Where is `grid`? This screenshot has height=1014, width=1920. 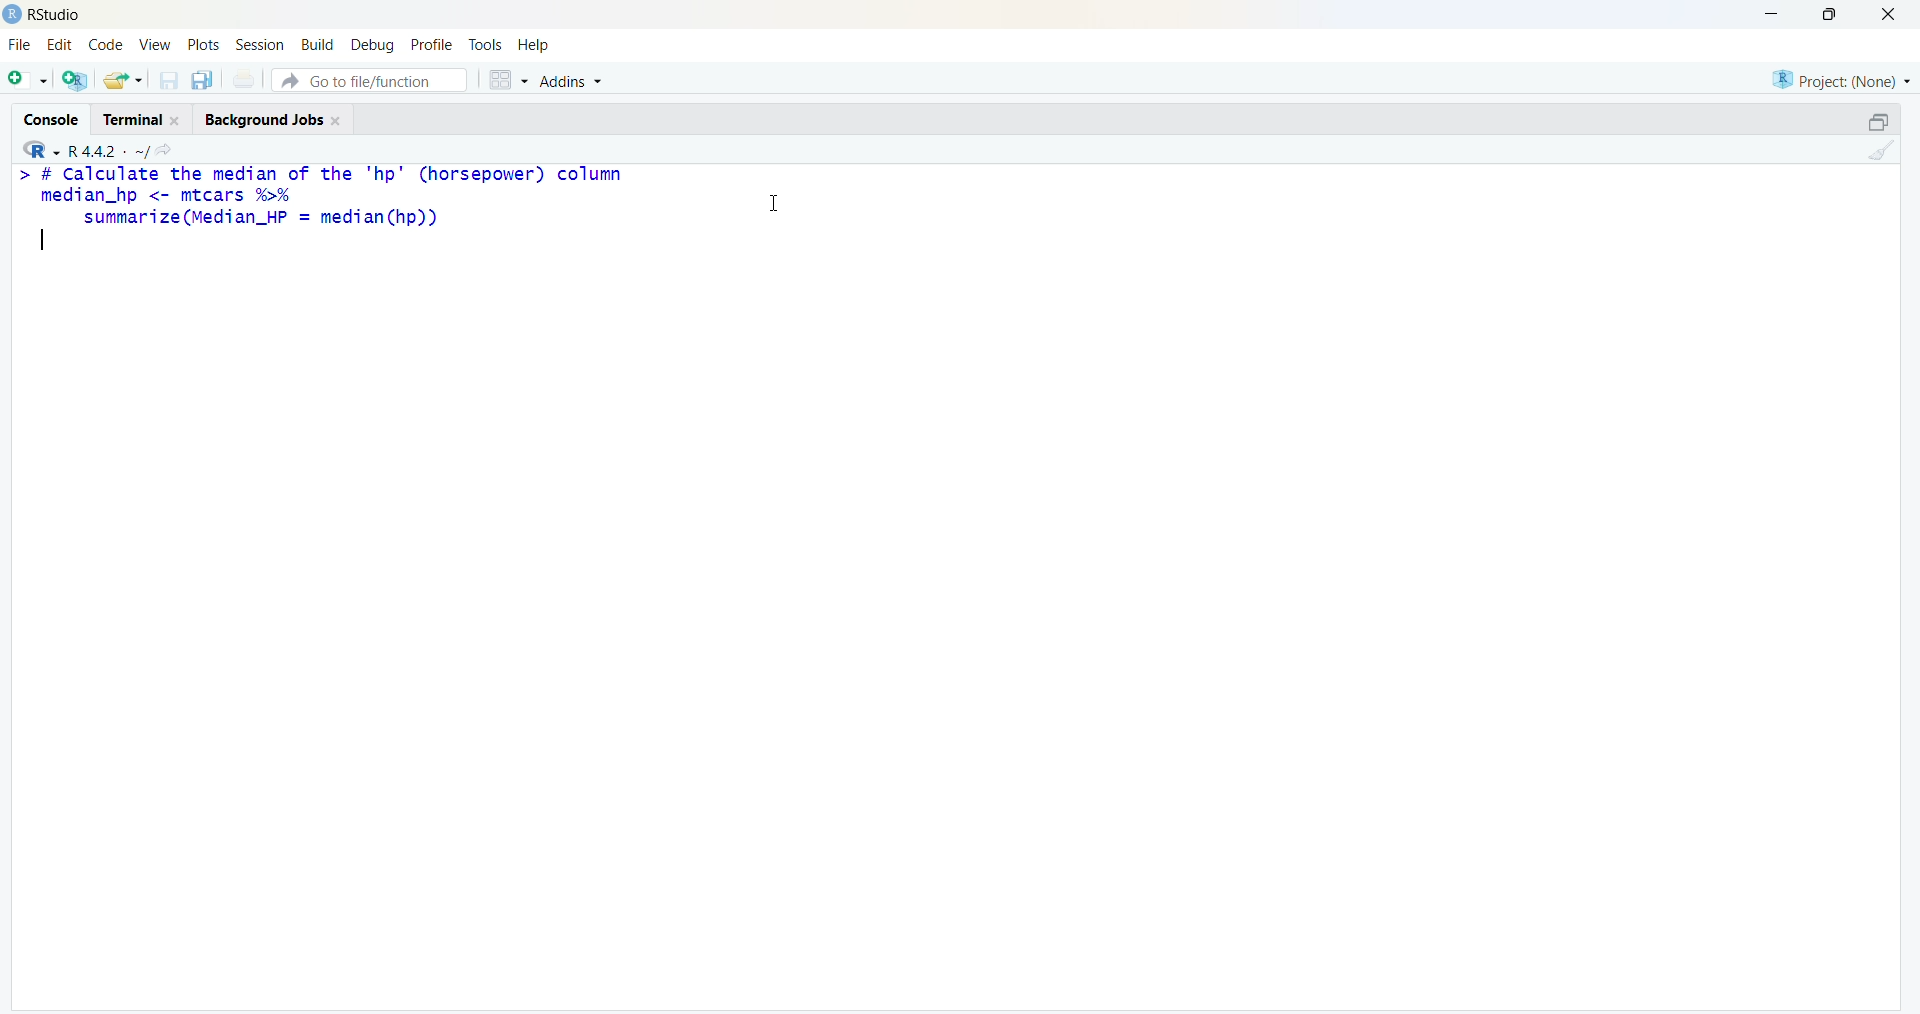
grid is located at coordinates (509, 79).